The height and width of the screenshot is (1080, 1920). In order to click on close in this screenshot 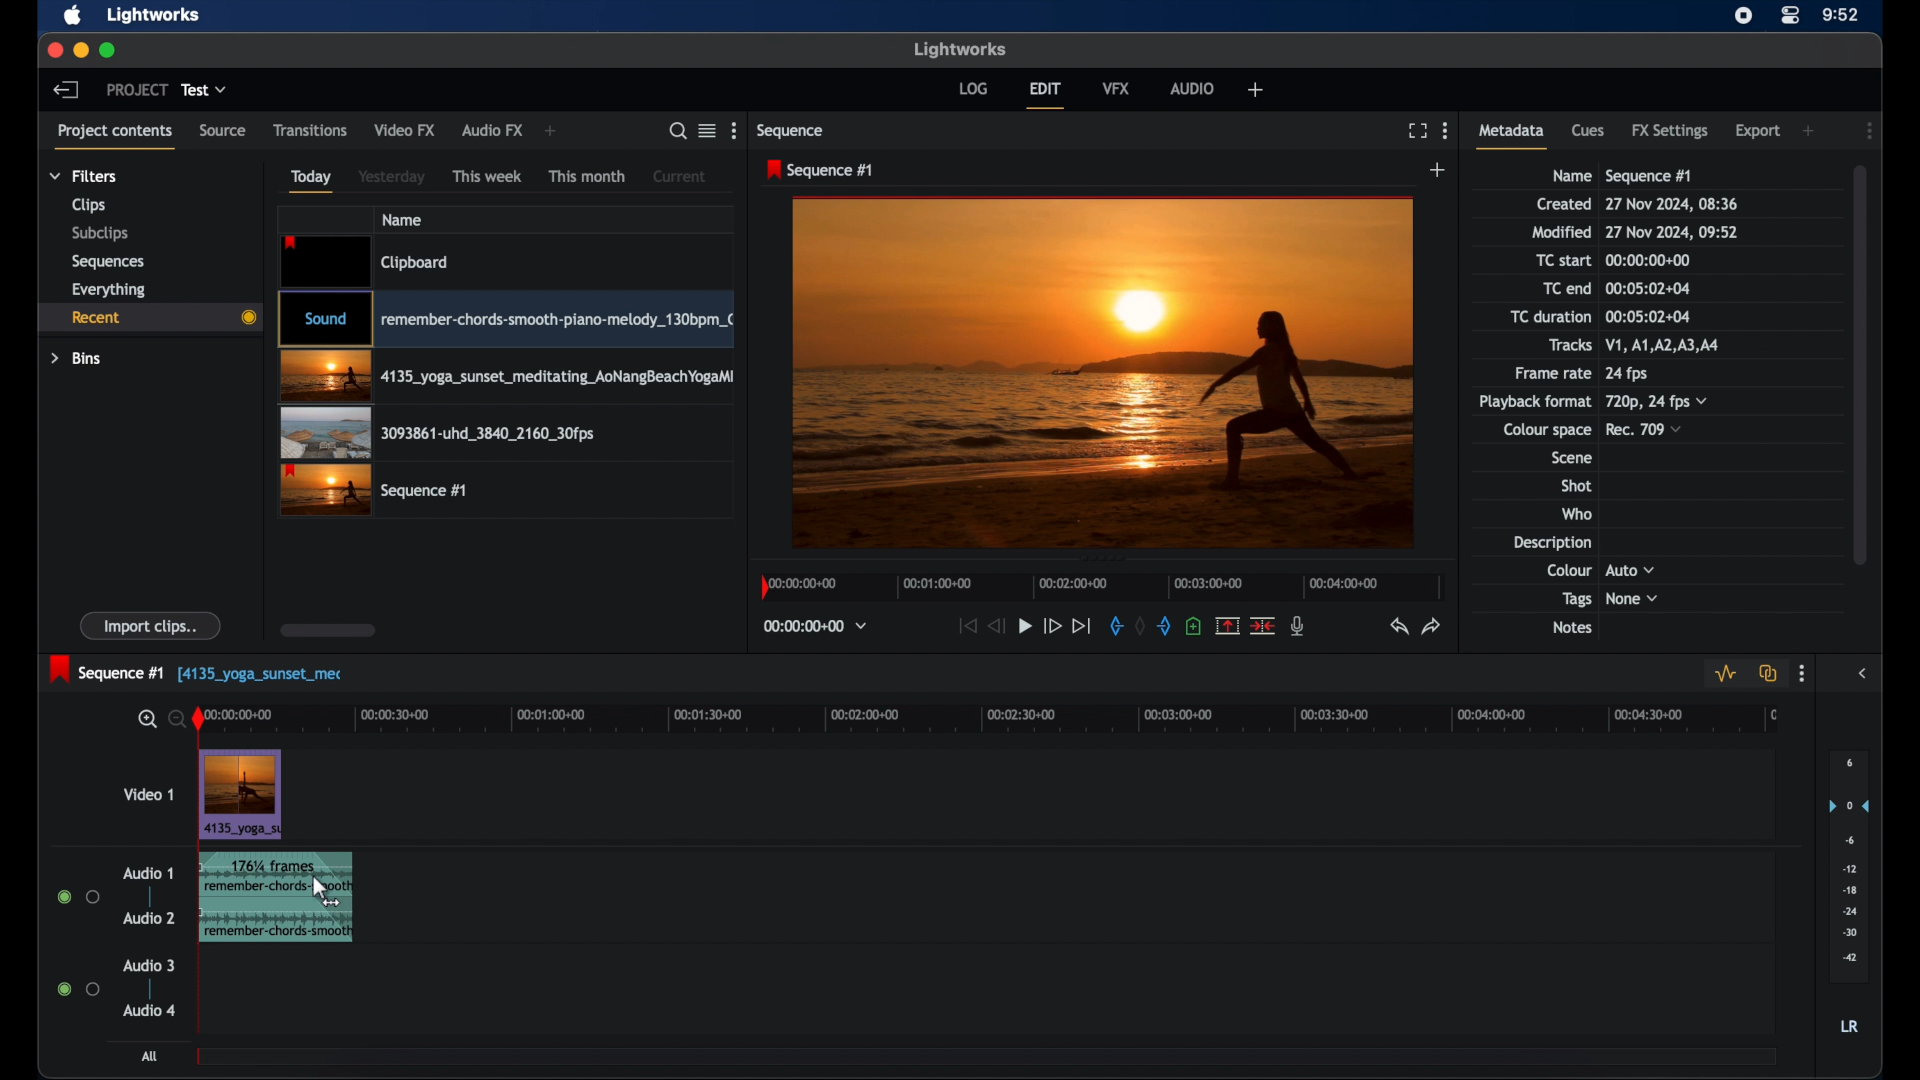, I will do `click(53, 50)`.